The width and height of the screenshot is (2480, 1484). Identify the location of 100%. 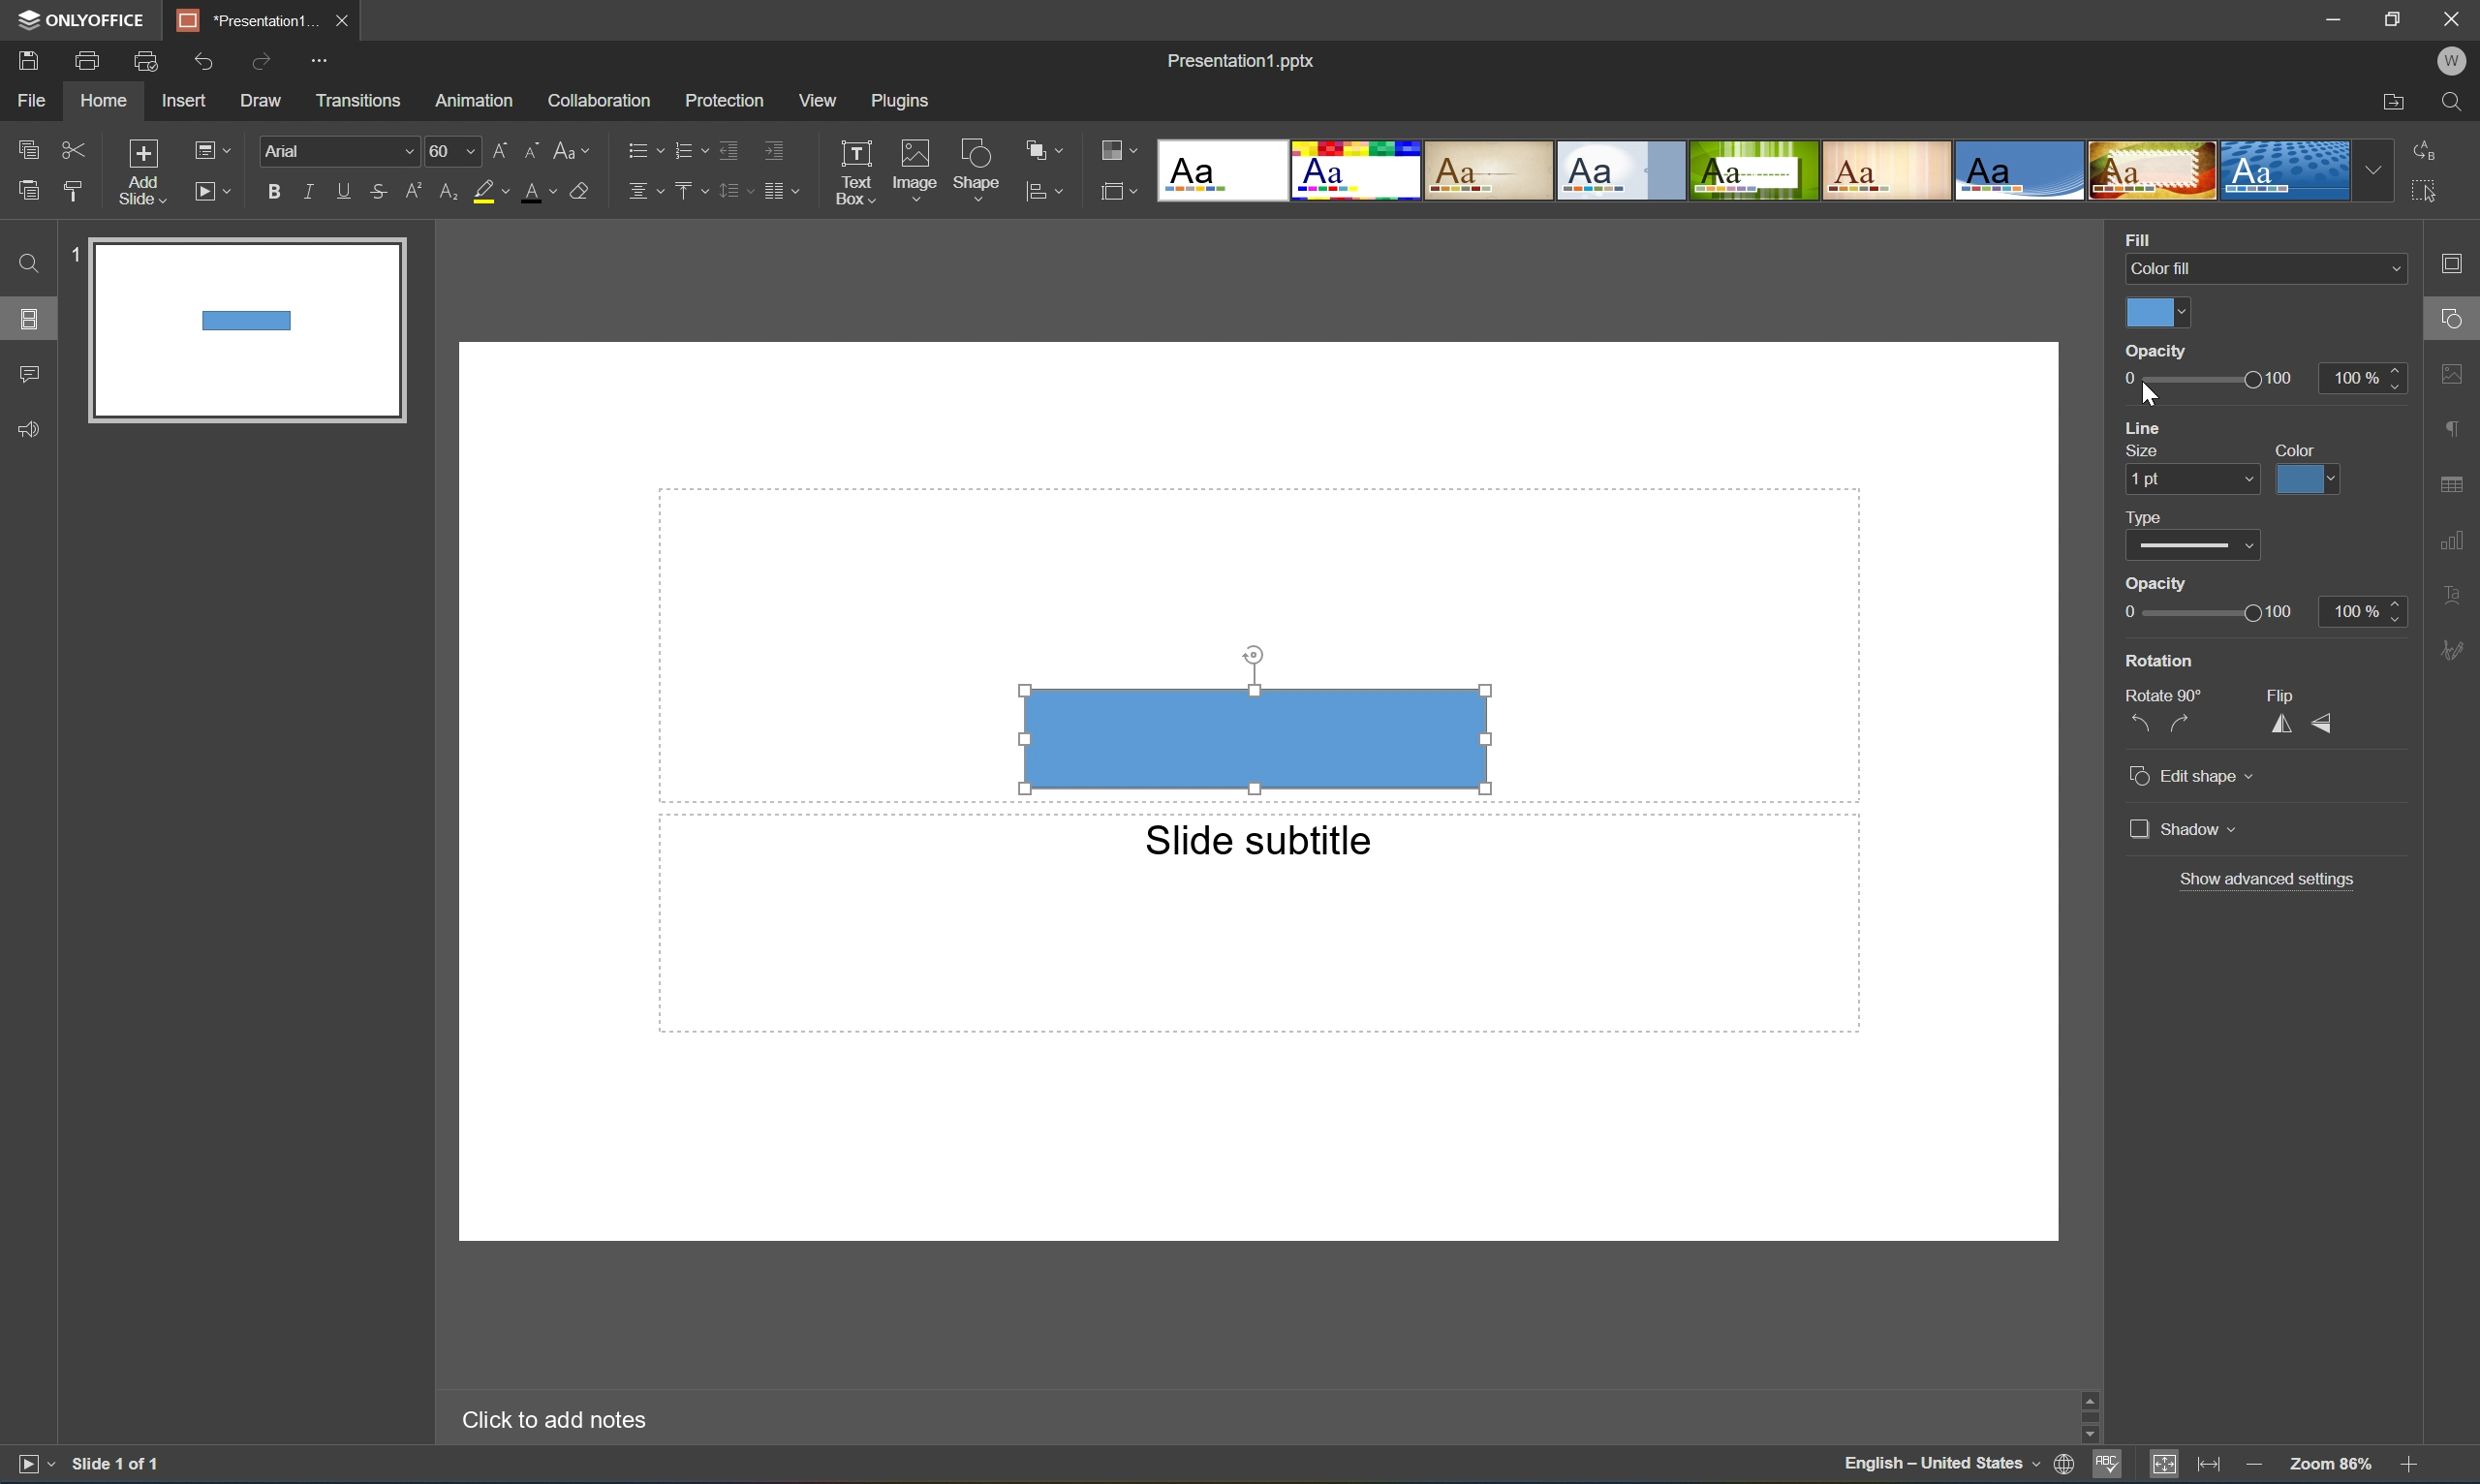
(2367, 378).